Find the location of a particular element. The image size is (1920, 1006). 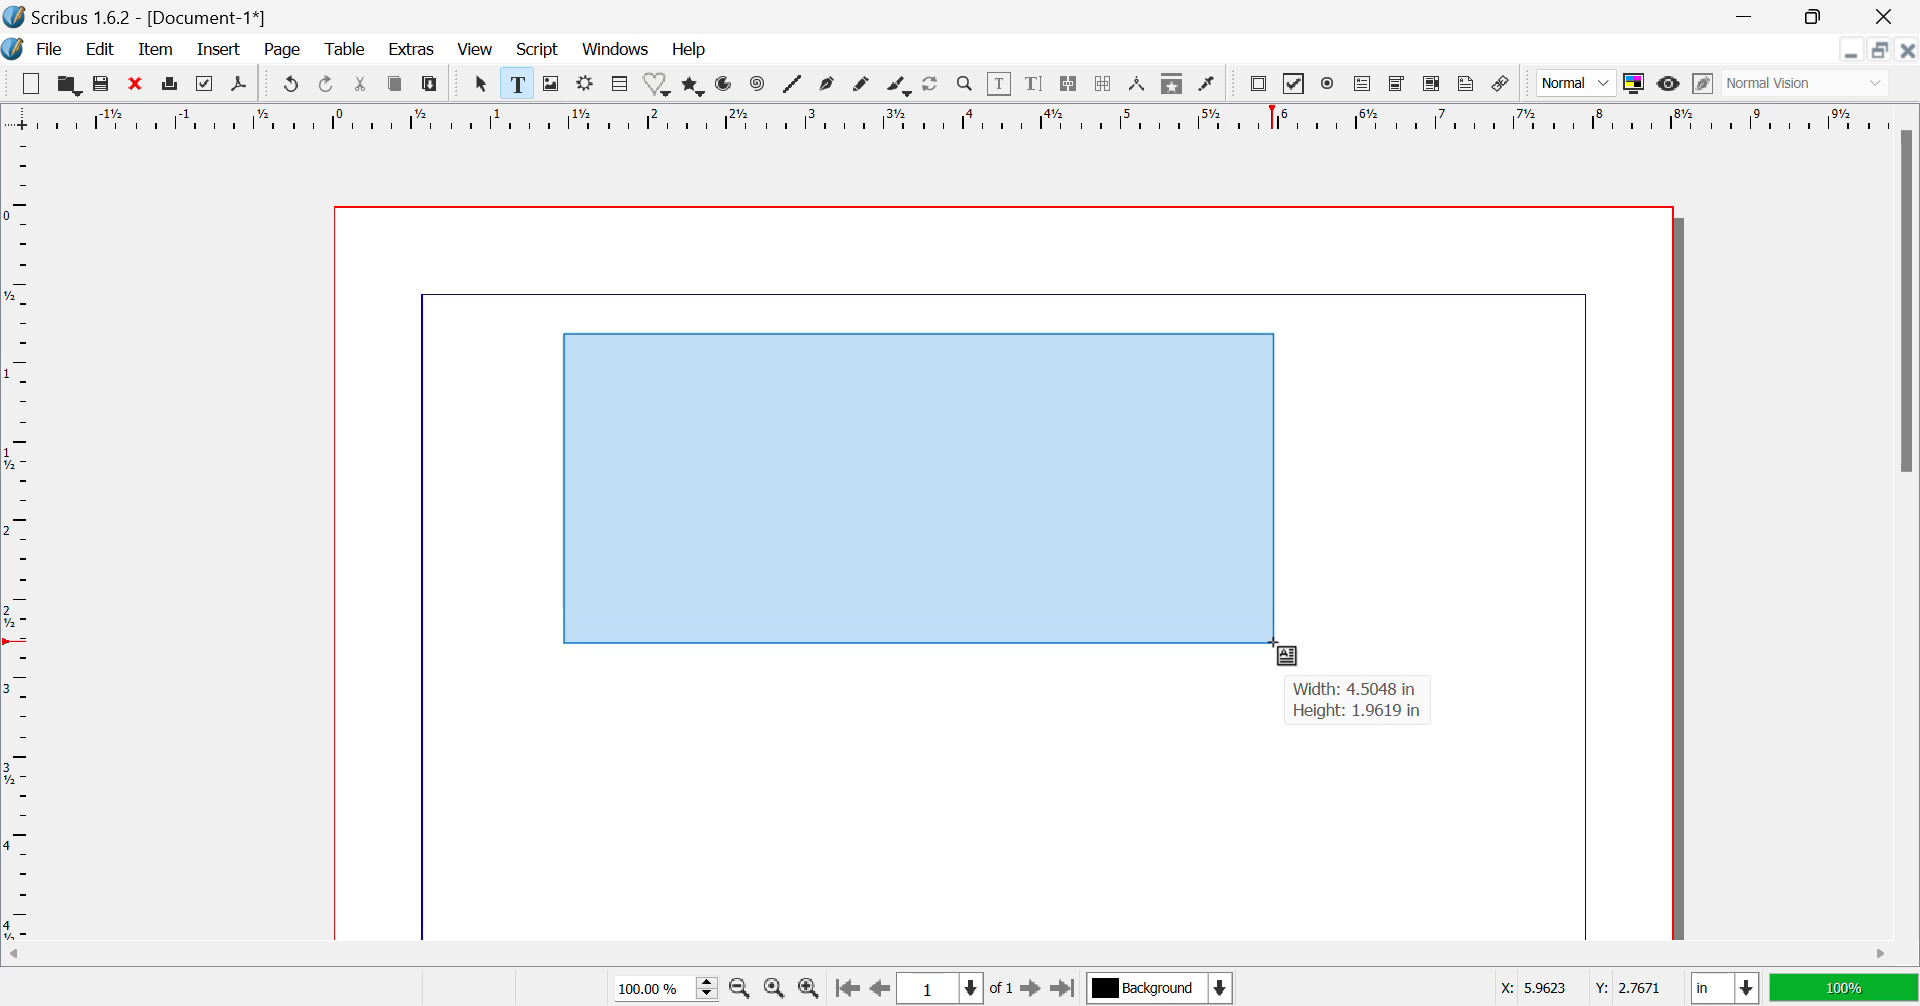

Pdf Radio button is located at coordinates (1331, 84).